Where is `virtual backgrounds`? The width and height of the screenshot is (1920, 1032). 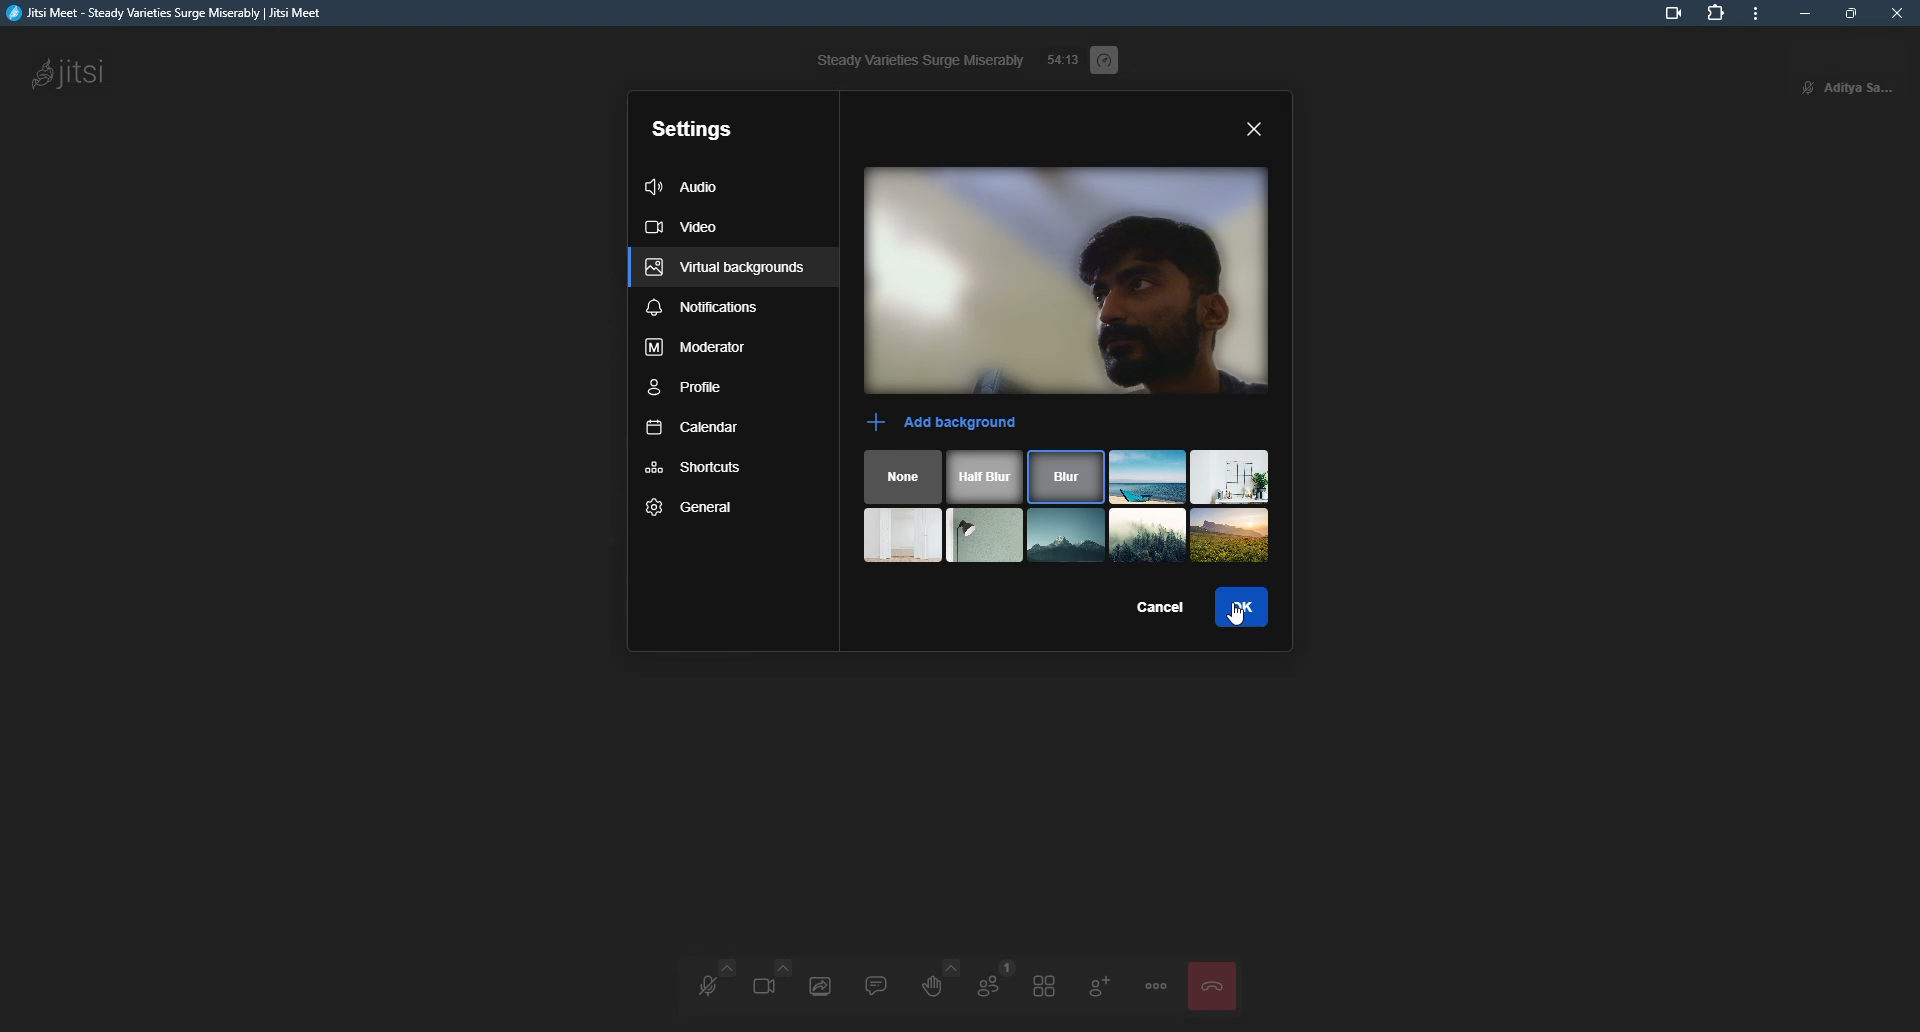
virtual backgrounds is located at coordinates (724, 272).